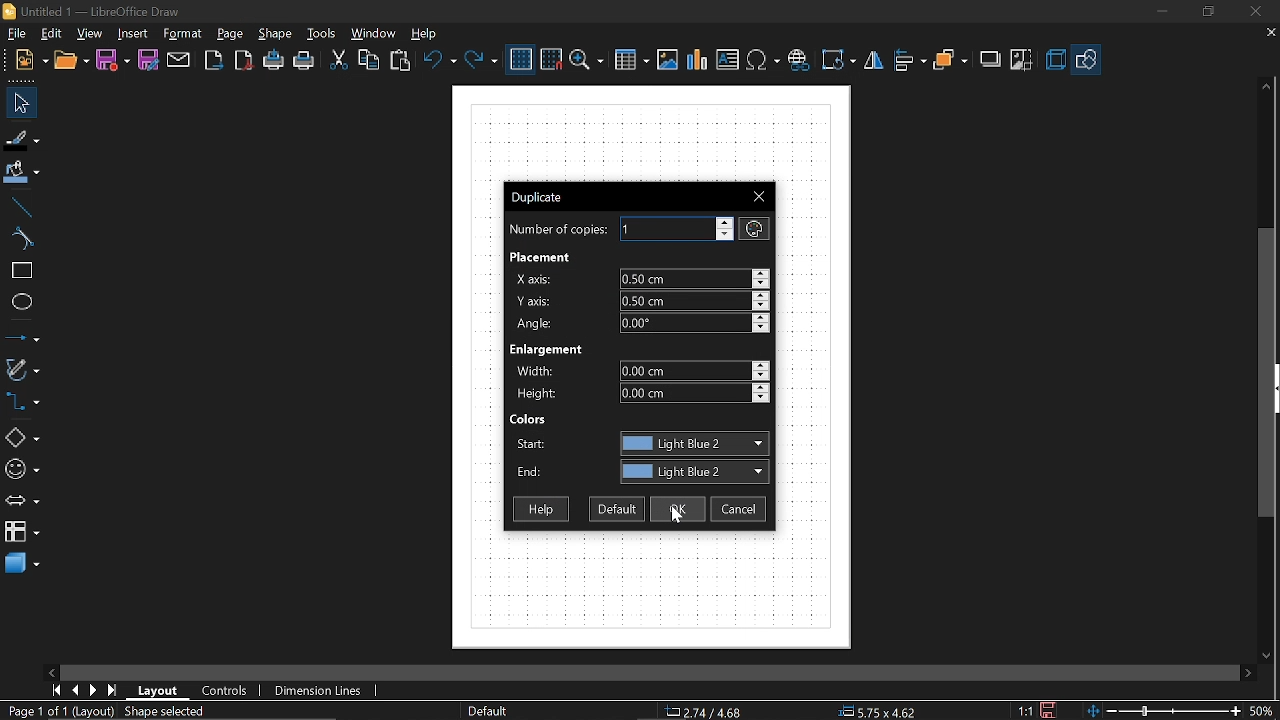 The image size is (1280, 720). I want to click on Entertainment, so click(551, 349).